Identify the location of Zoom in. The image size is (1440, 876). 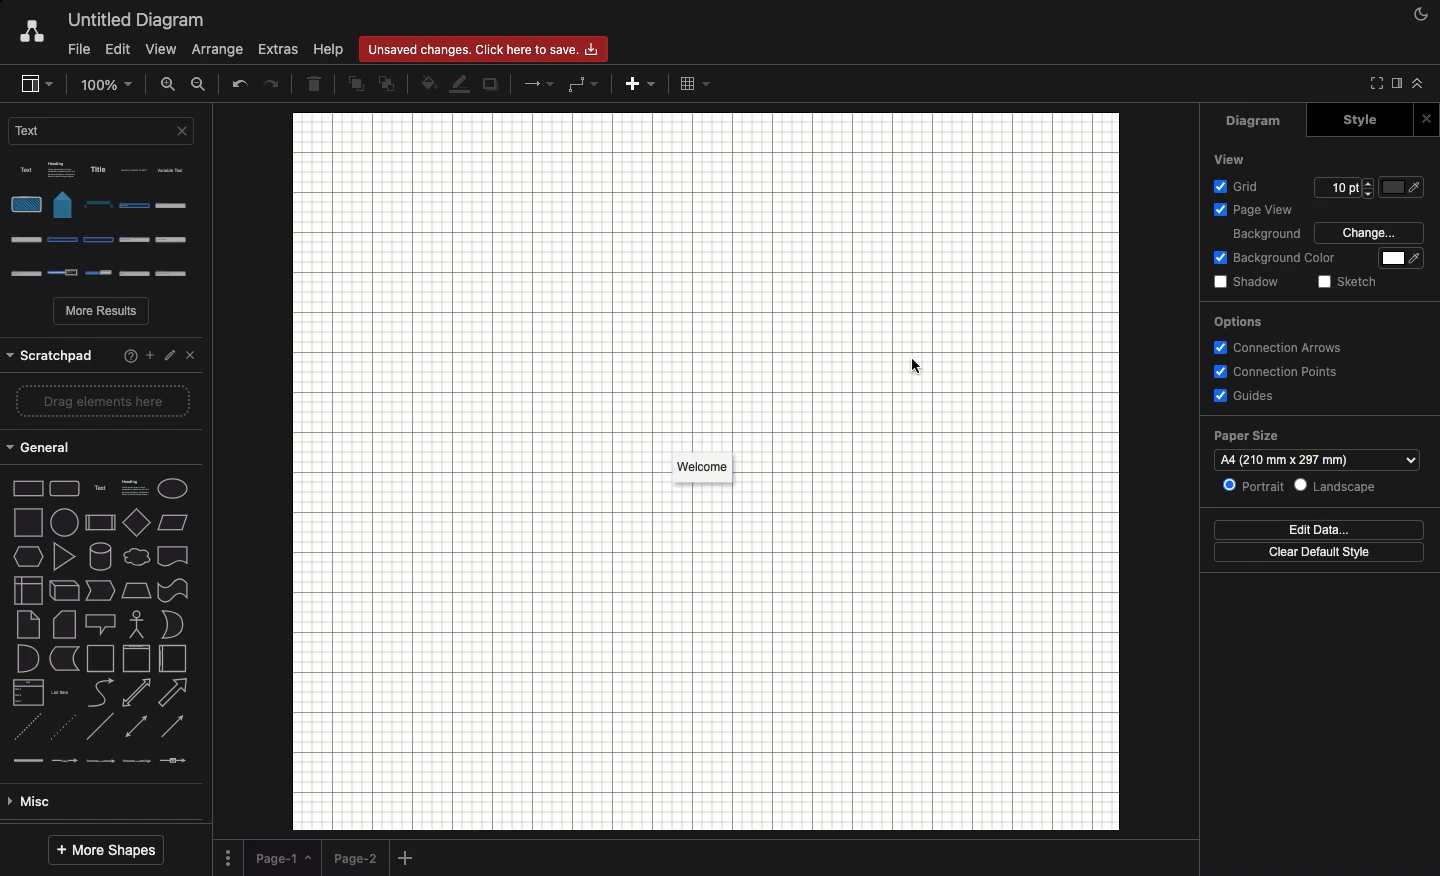
(169, 83).